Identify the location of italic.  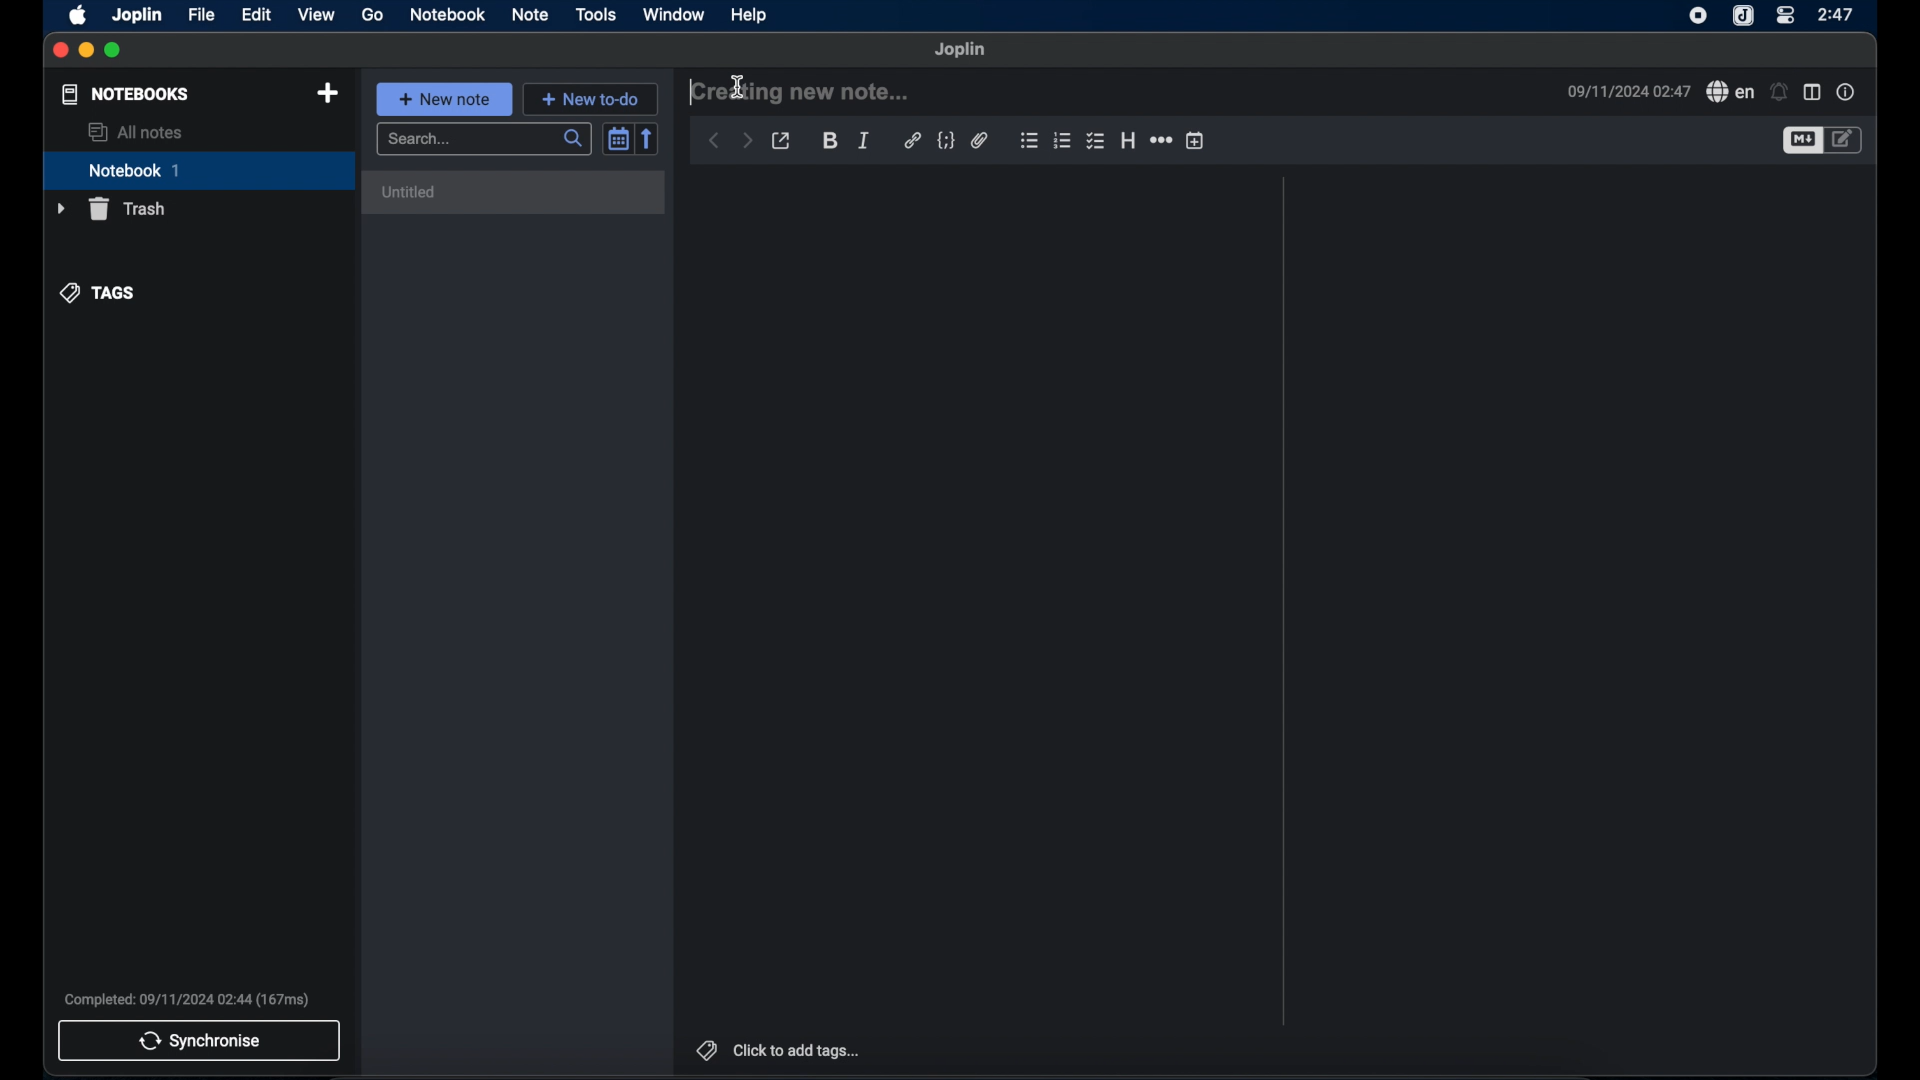
(861, 141).